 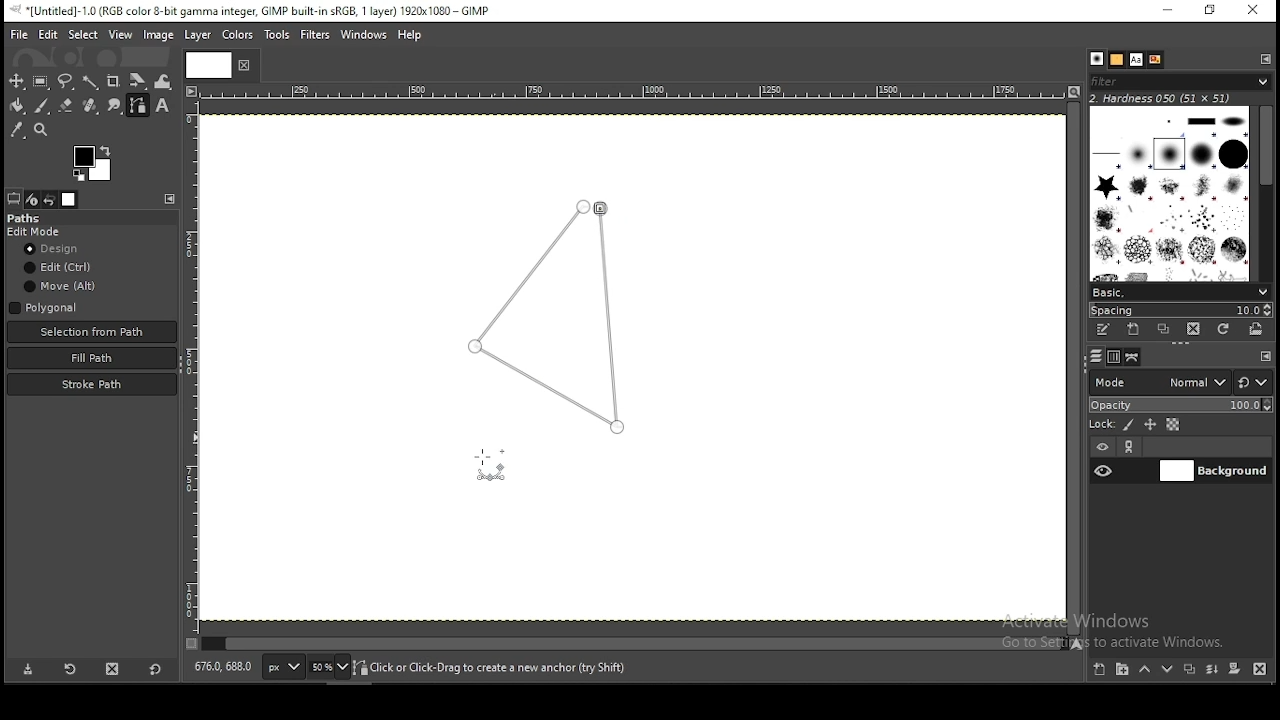 I want to click on image, so click(x=160, y=36).